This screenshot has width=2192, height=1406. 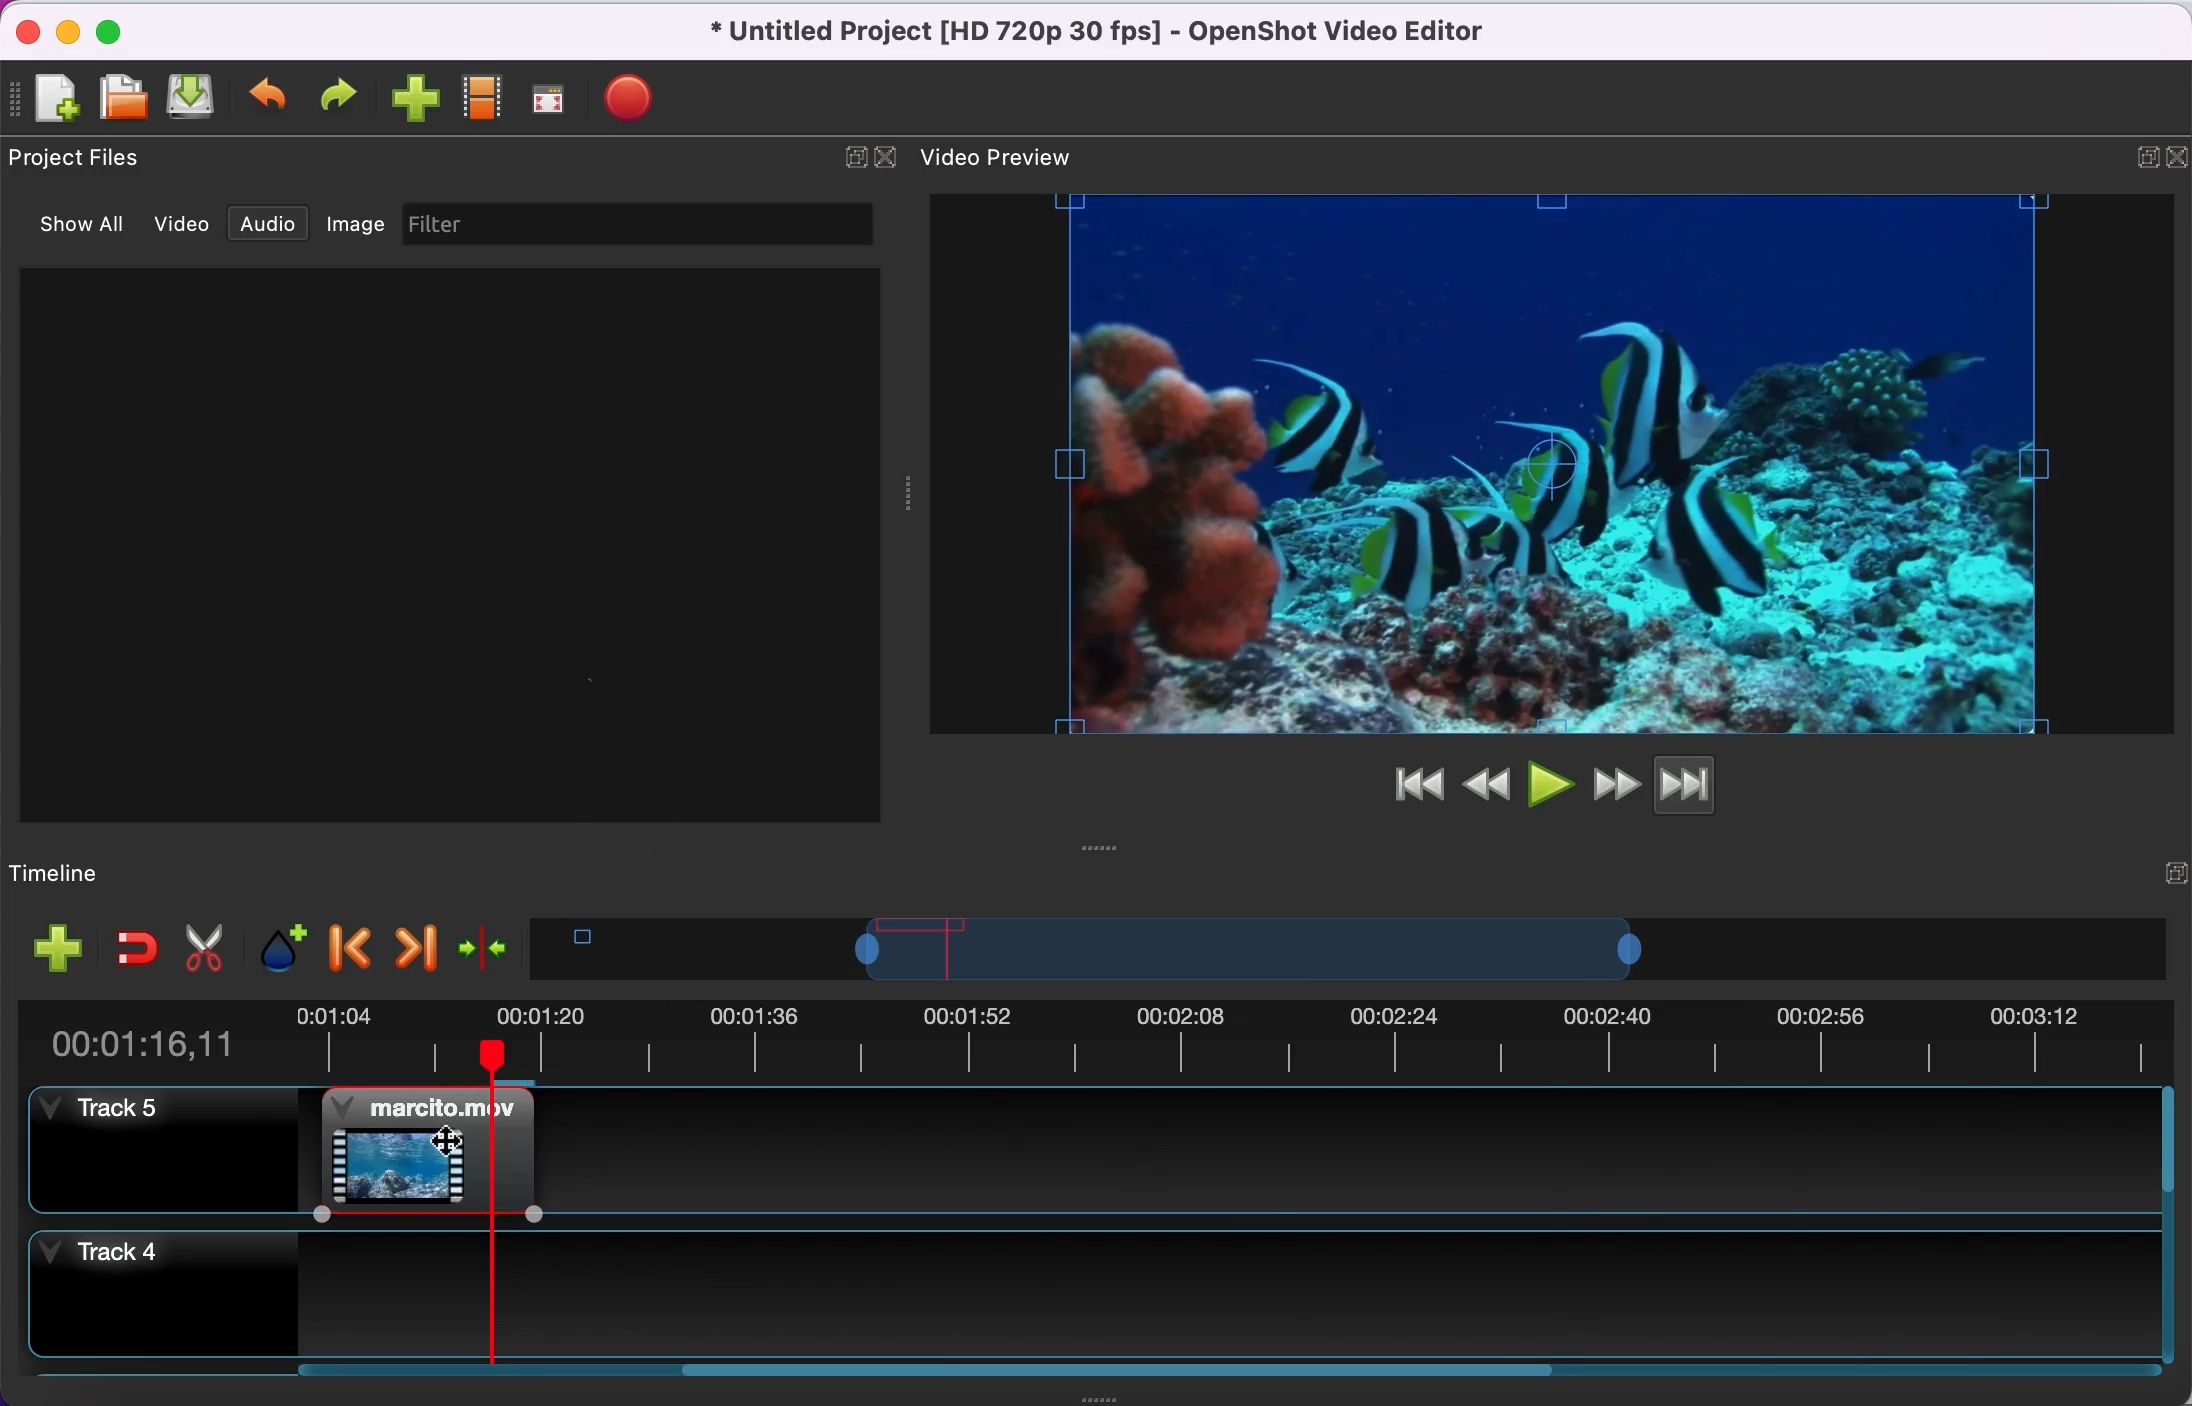 I want to click on timelime, so click(x=126, y=872).